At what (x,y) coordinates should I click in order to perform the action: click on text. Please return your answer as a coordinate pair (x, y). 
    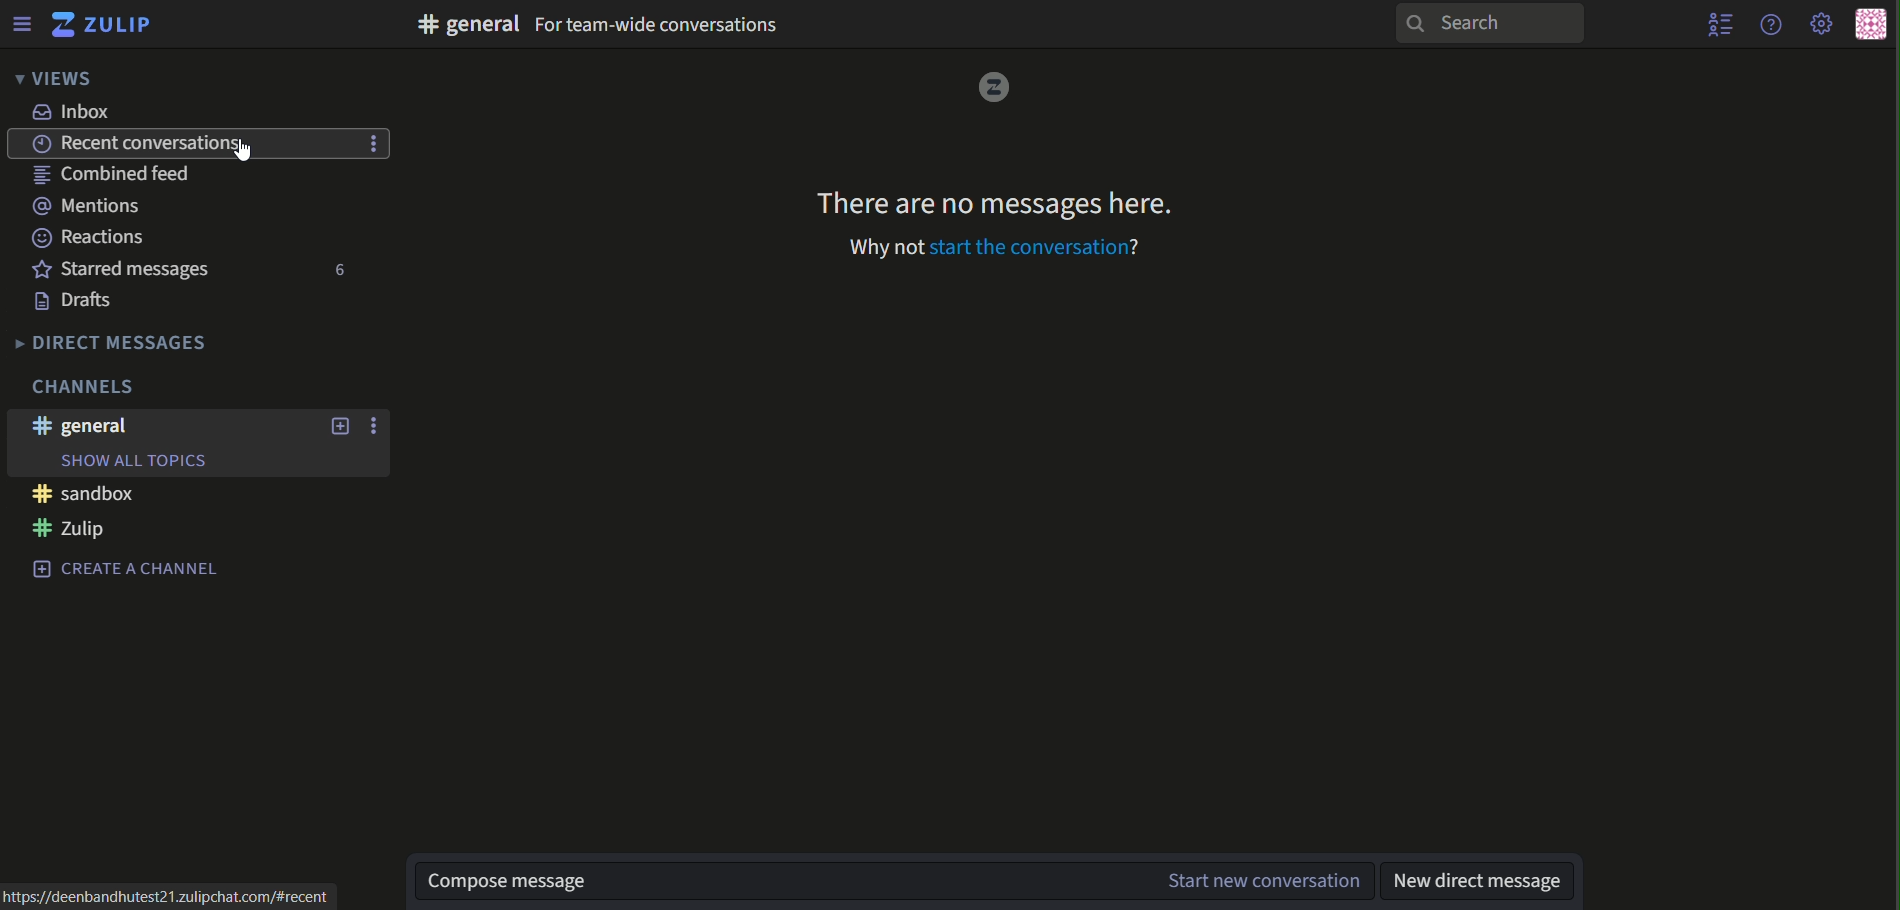
    Looking at the image, I should click on (81, 302).